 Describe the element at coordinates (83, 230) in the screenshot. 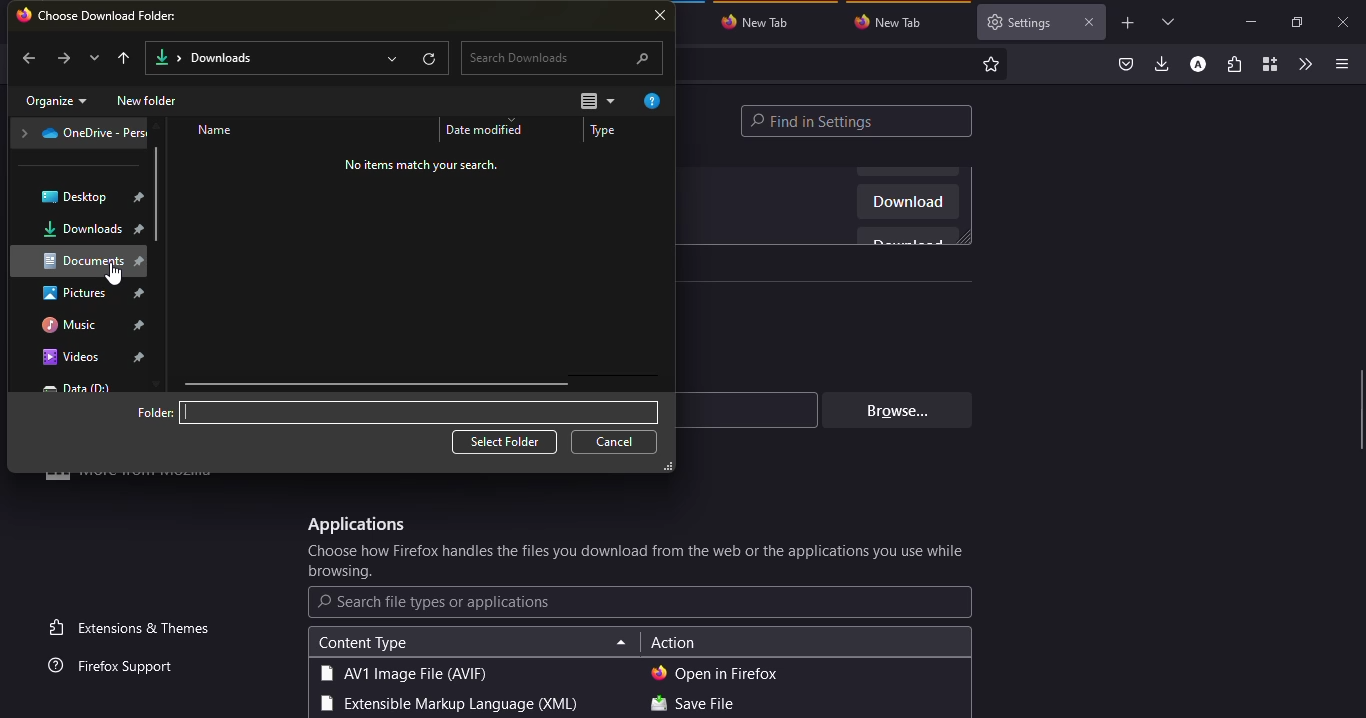

I see `location` at that location.